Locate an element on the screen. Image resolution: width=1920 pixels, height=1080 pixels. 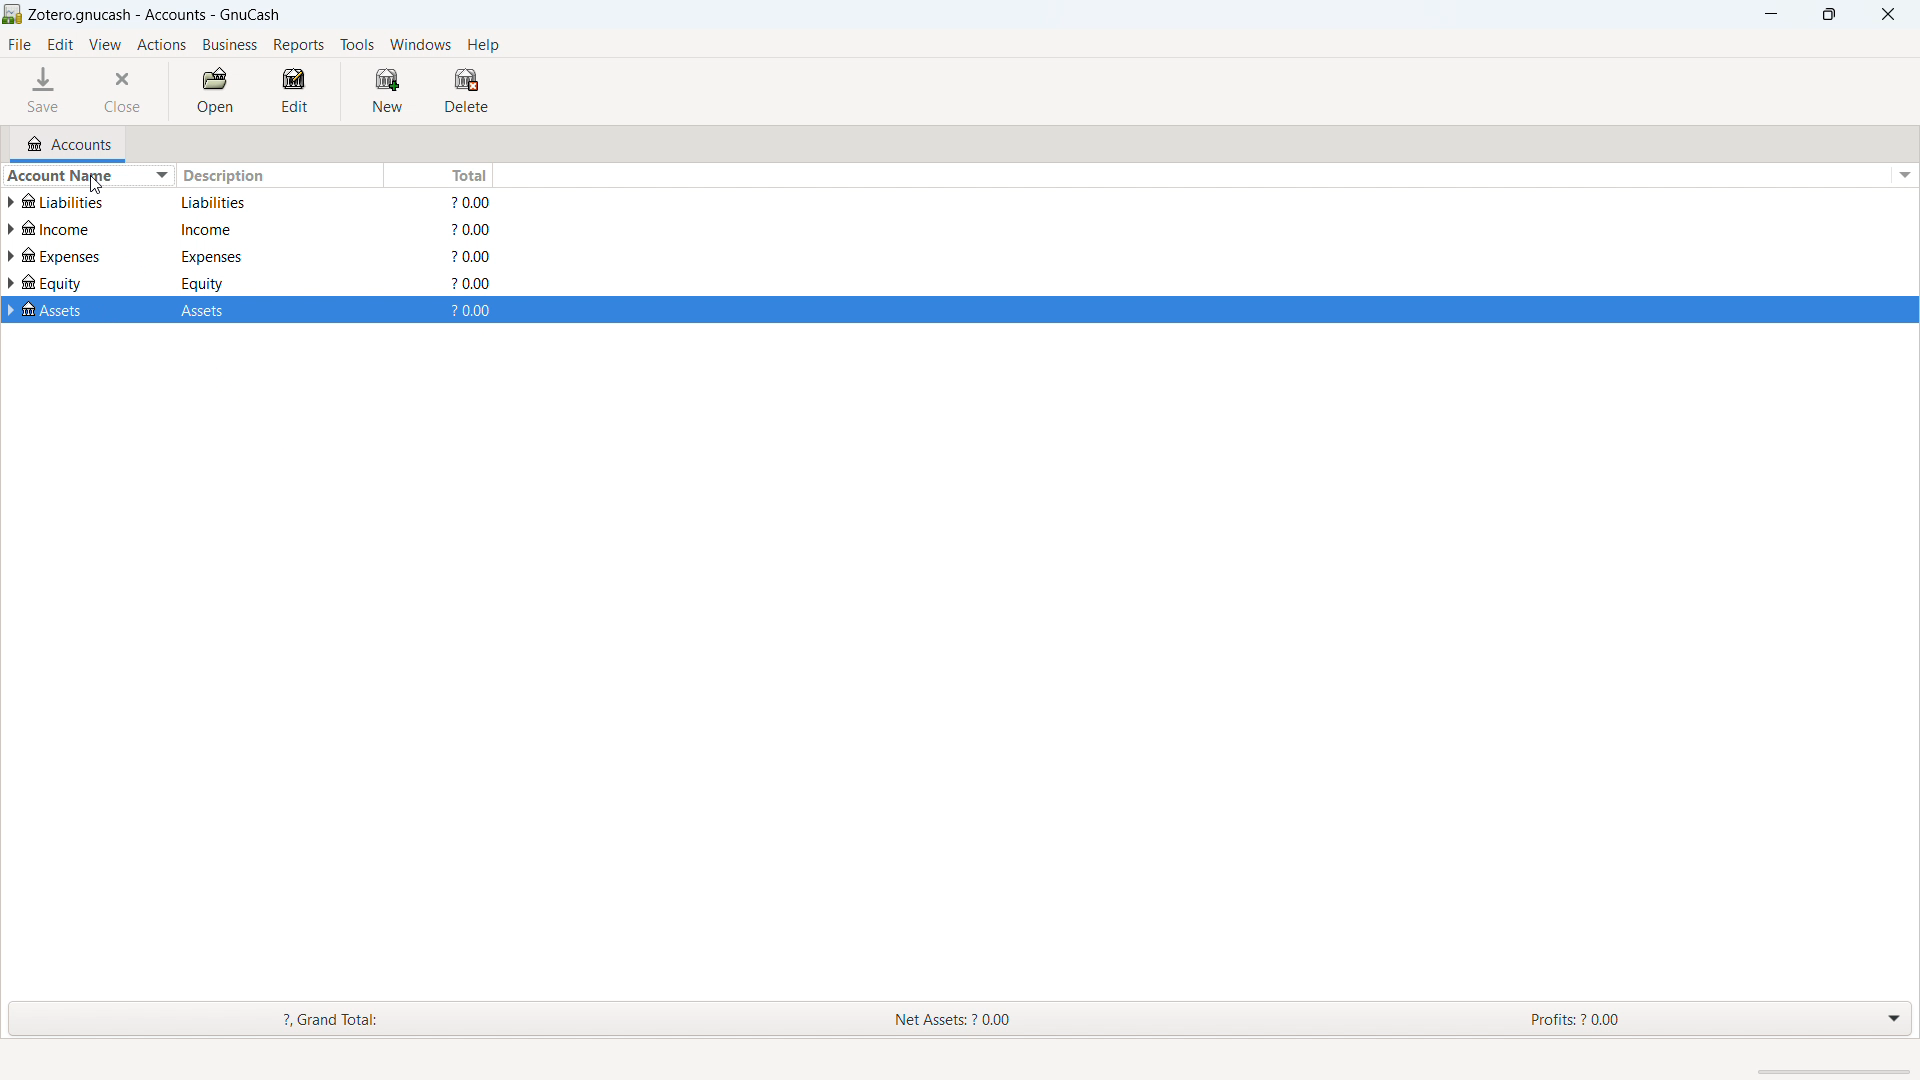
scrollbar is located at coordinates (1833, 1072).